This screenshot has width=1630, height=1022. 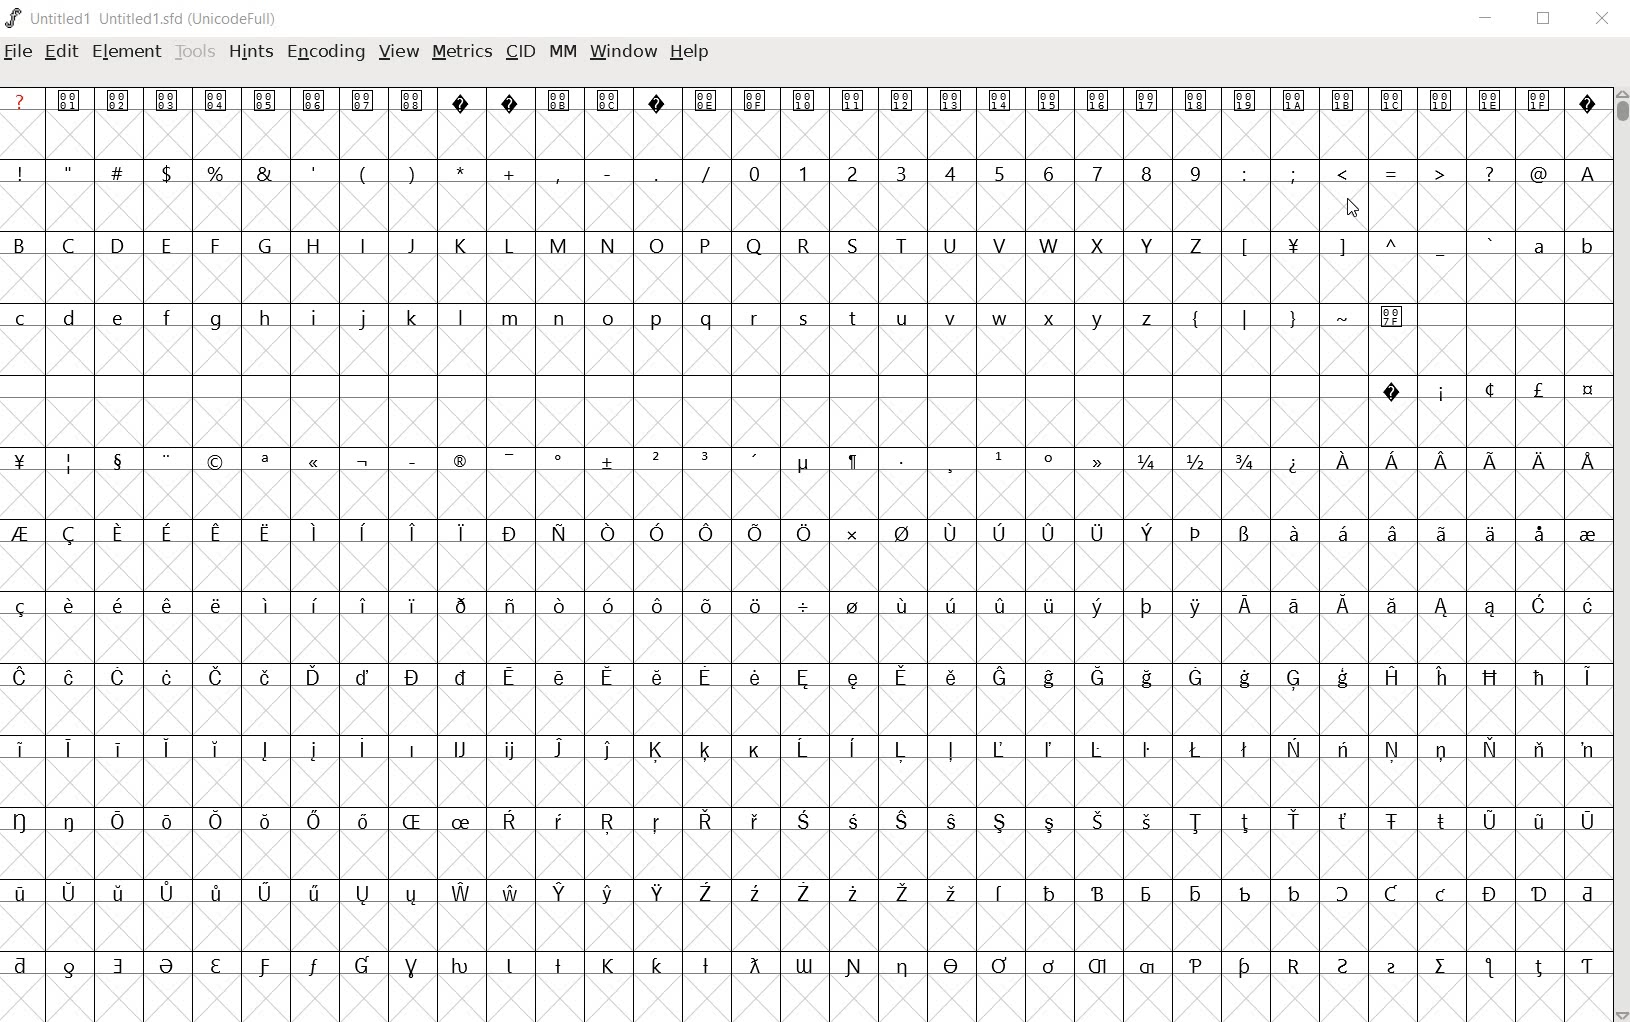 What do you see at coordinates (1353, 207) in the screenshot?
I see `CURSOR` at bounding box center [1353, 207].